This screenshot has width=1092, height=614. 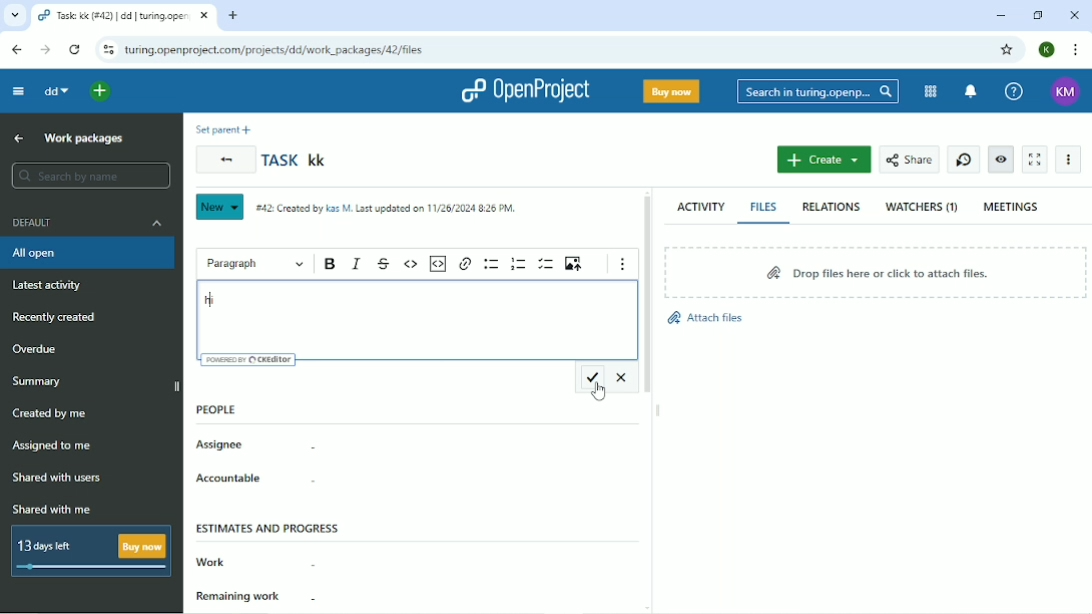 I want to click on Up, so click(x=19, y=139).